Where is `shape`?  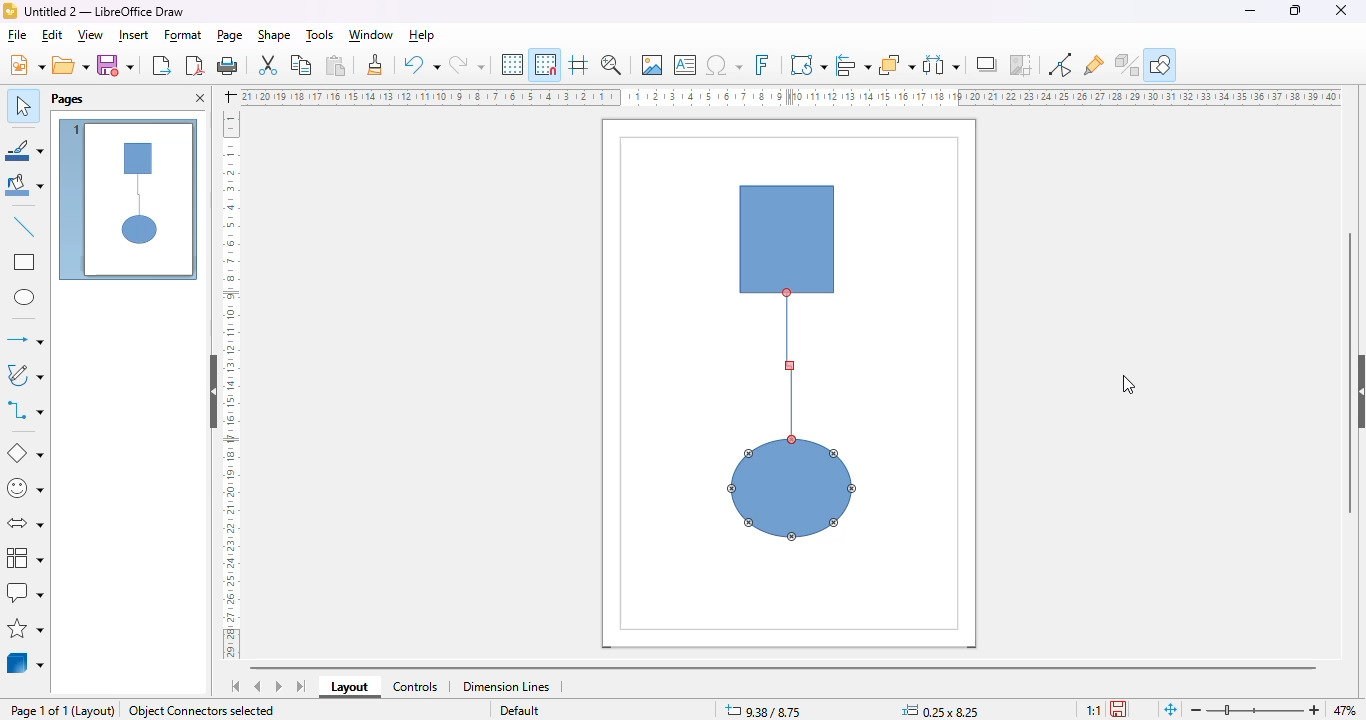
shape is located at coordinates (273, 35).